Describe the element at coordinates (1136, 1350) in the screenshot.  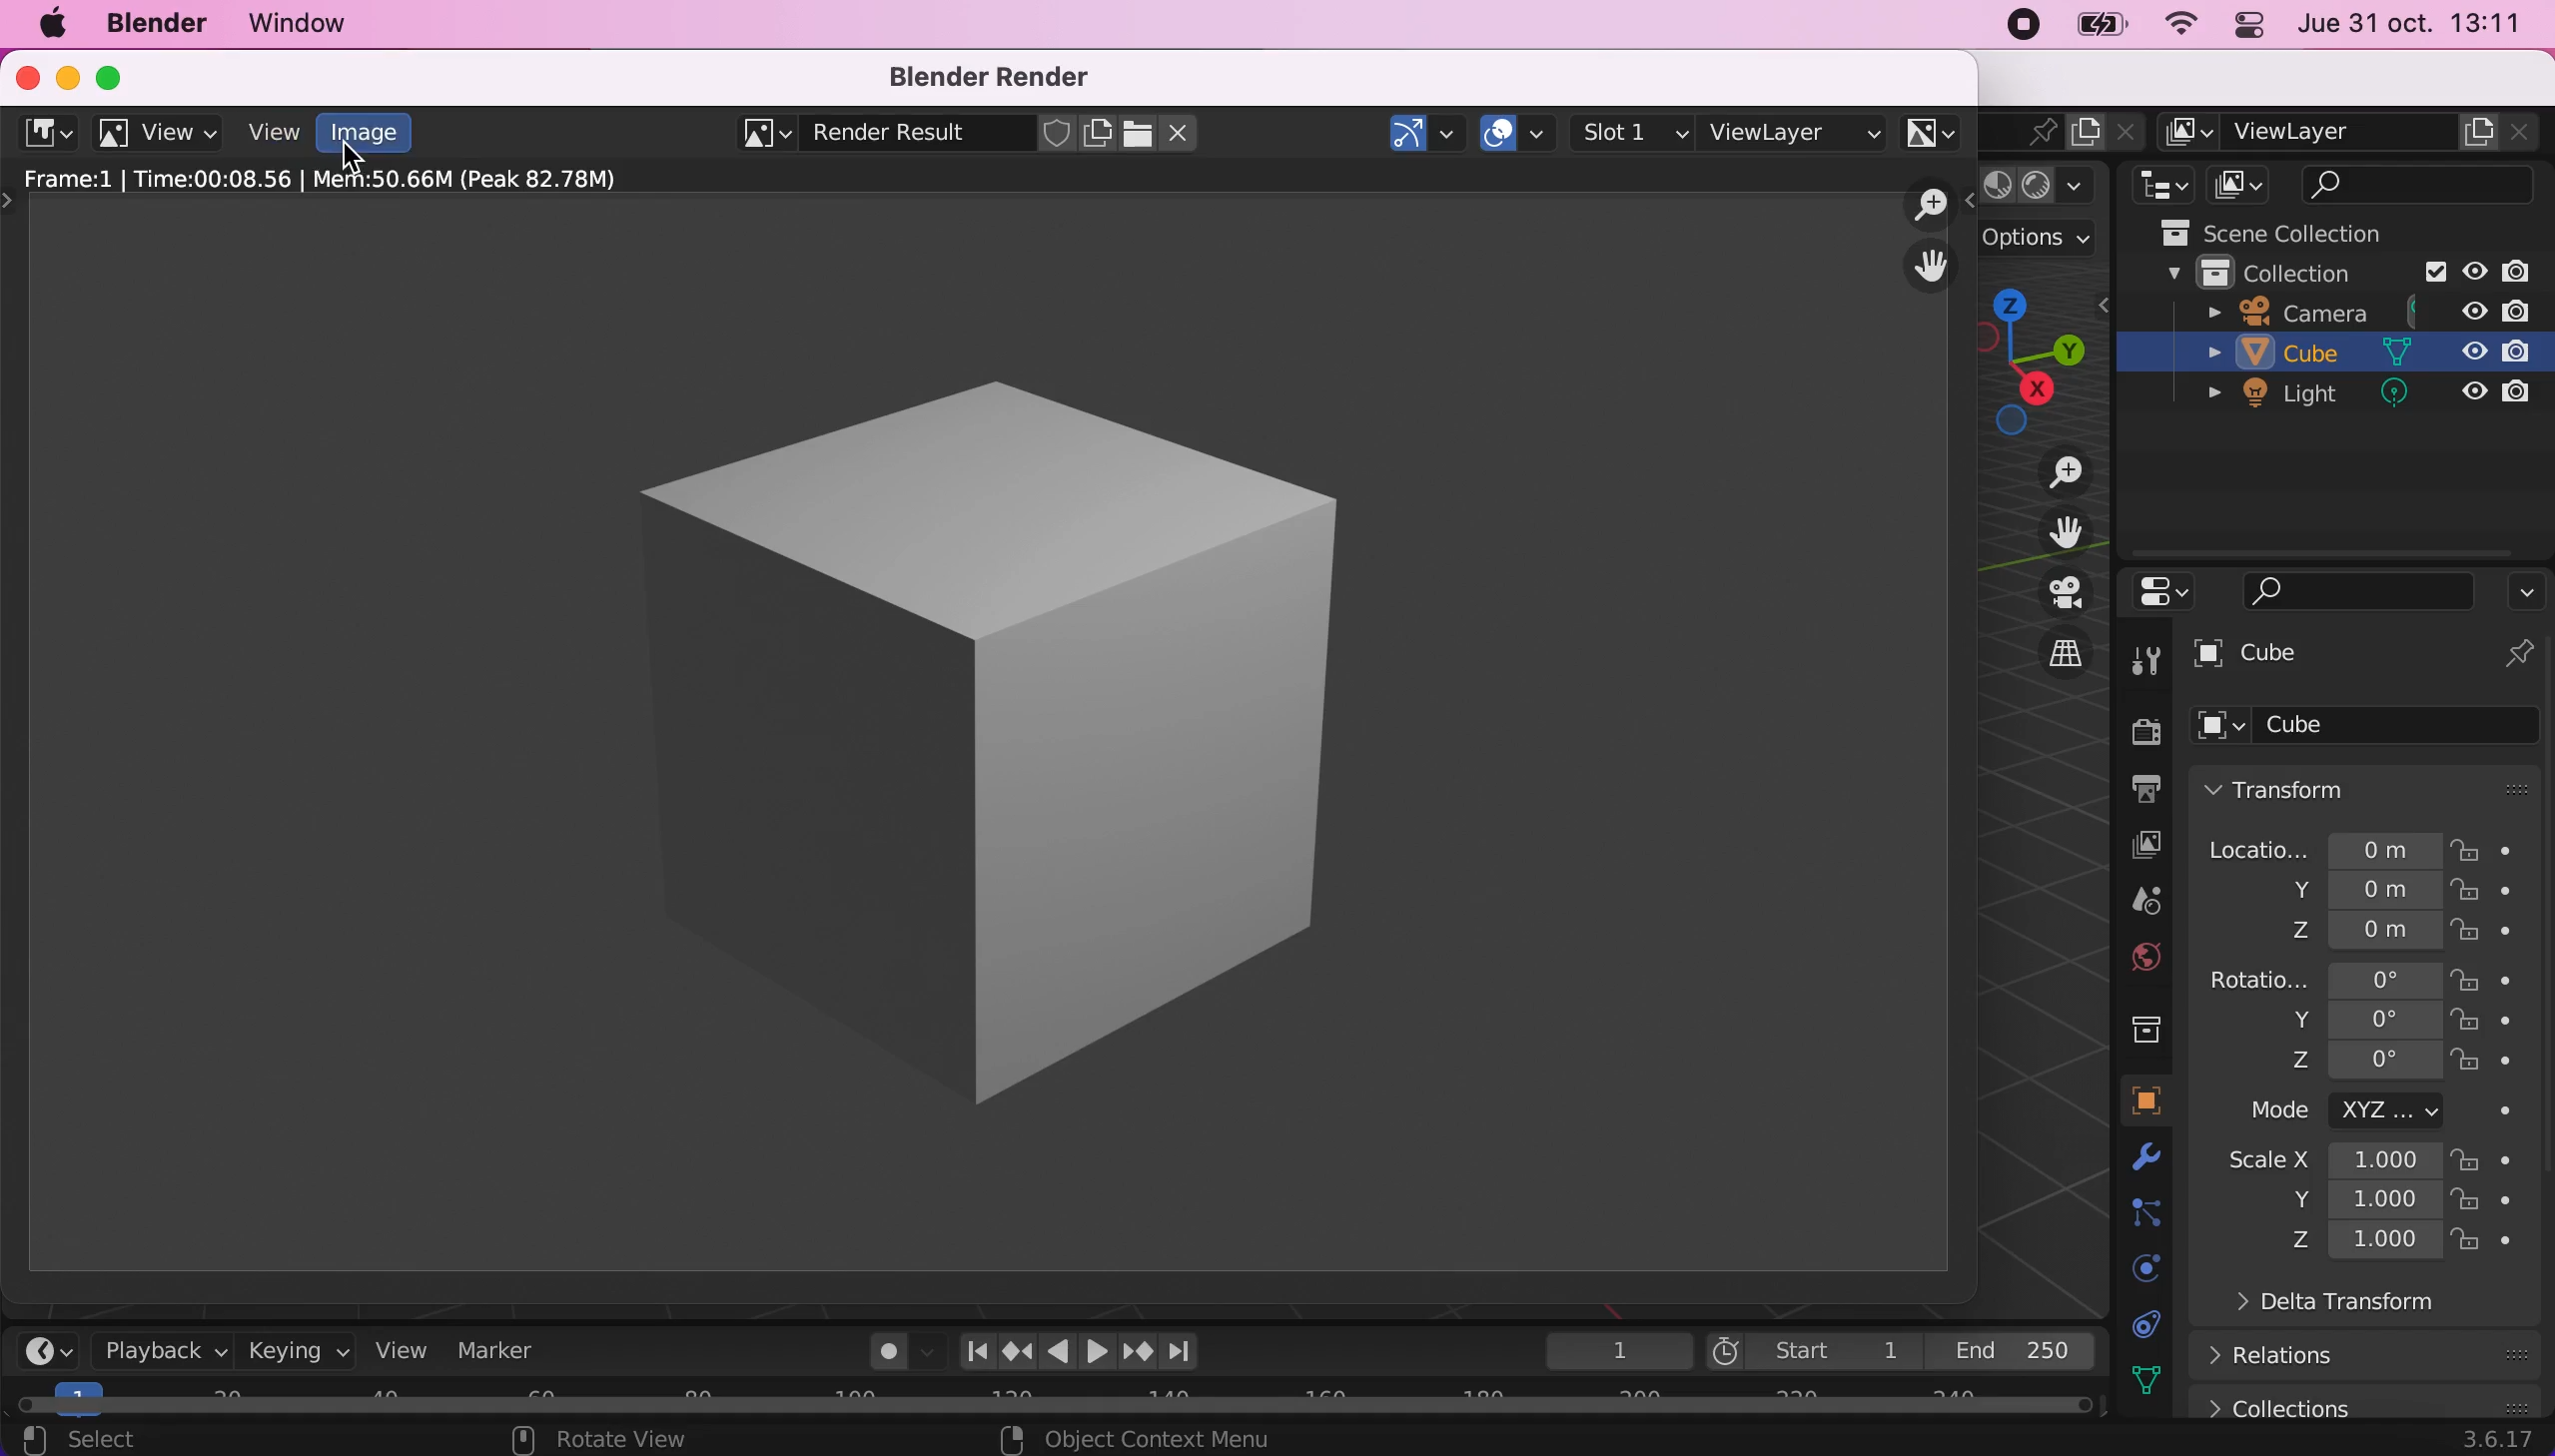
I see `jump to next keyframe` at that location.